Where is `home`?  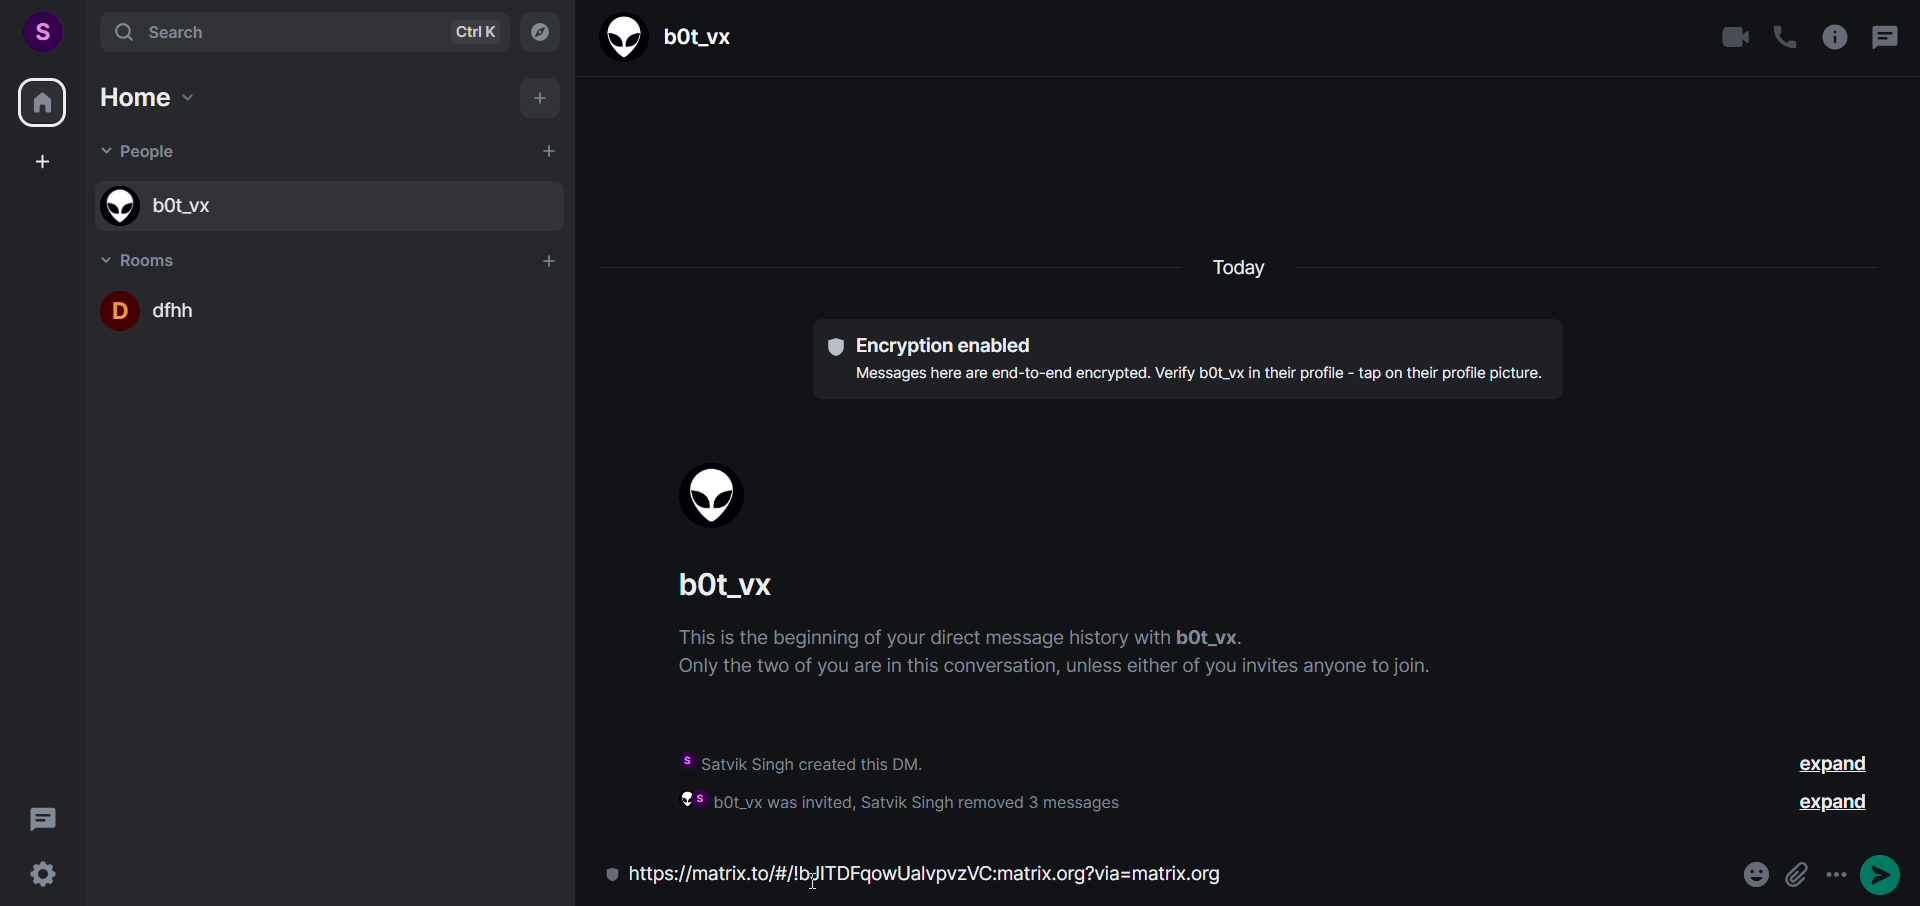 home is located at coordinates (42, 106).